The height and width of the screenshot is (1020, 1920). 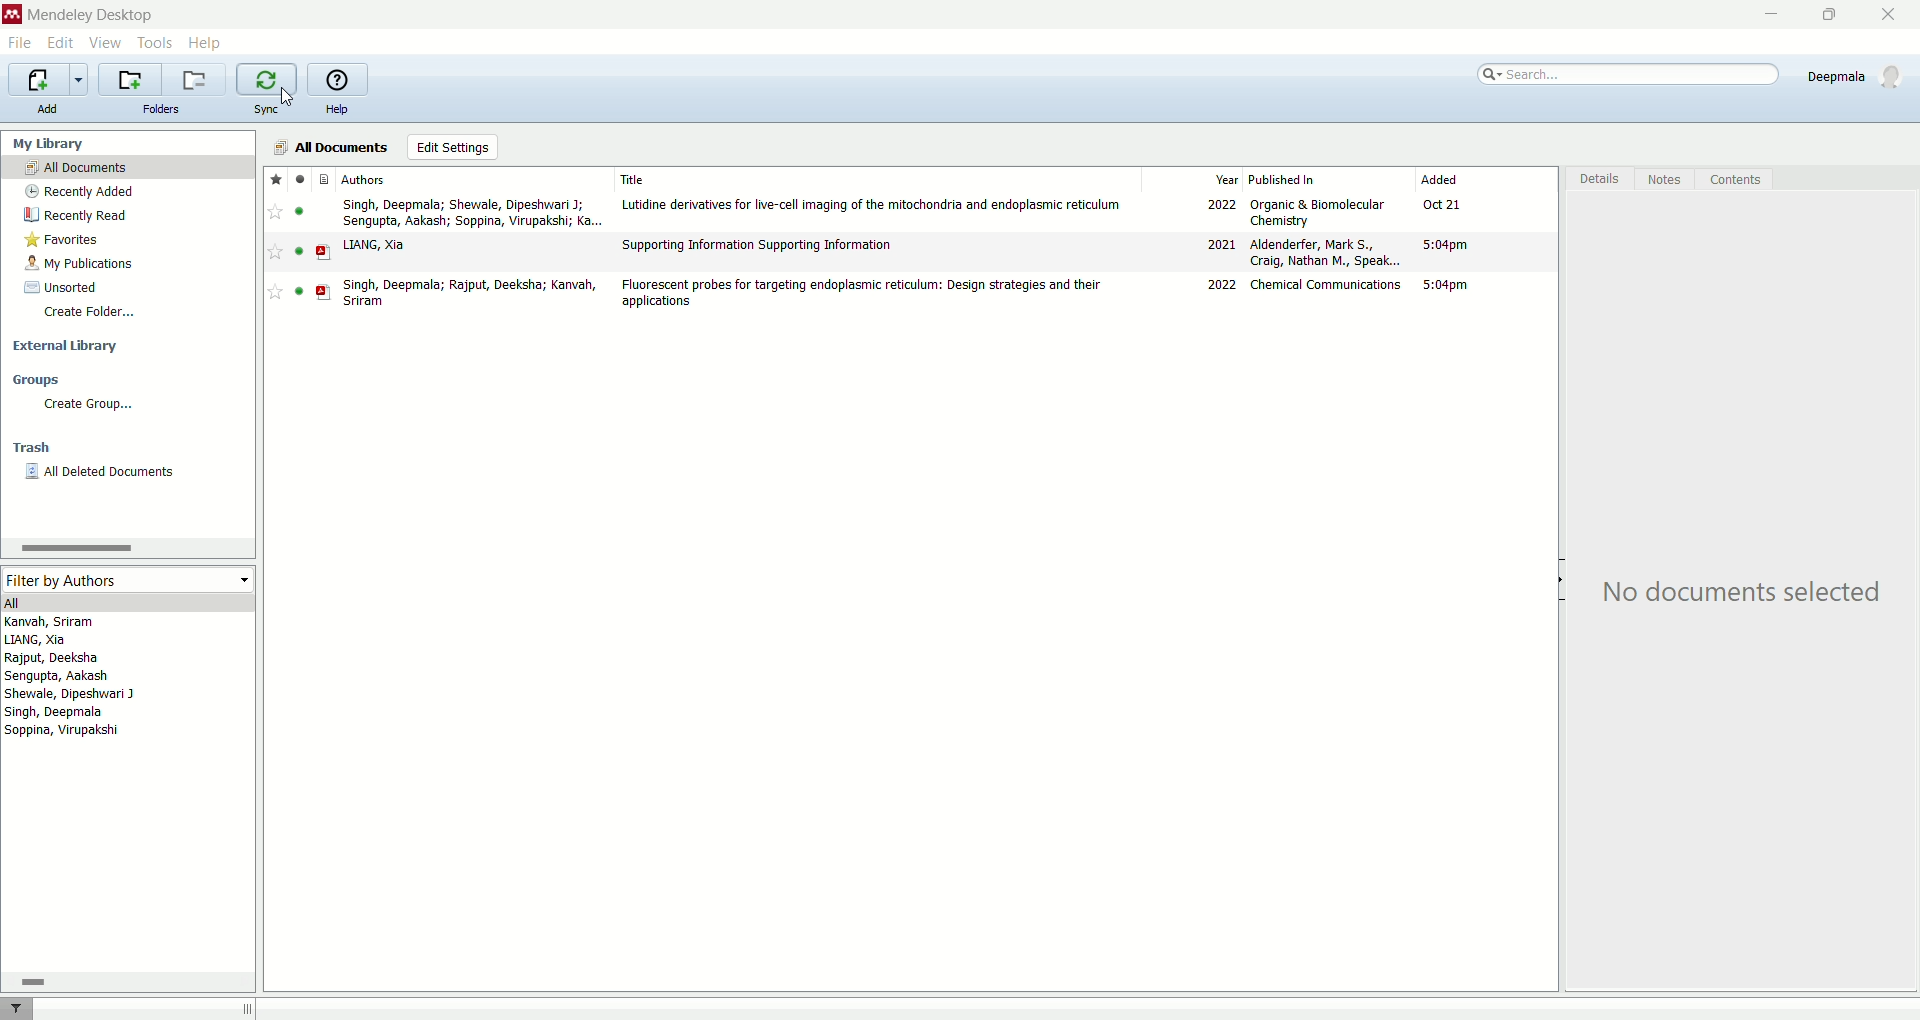 I want to click on read/unread, so click(x=300, y=180).